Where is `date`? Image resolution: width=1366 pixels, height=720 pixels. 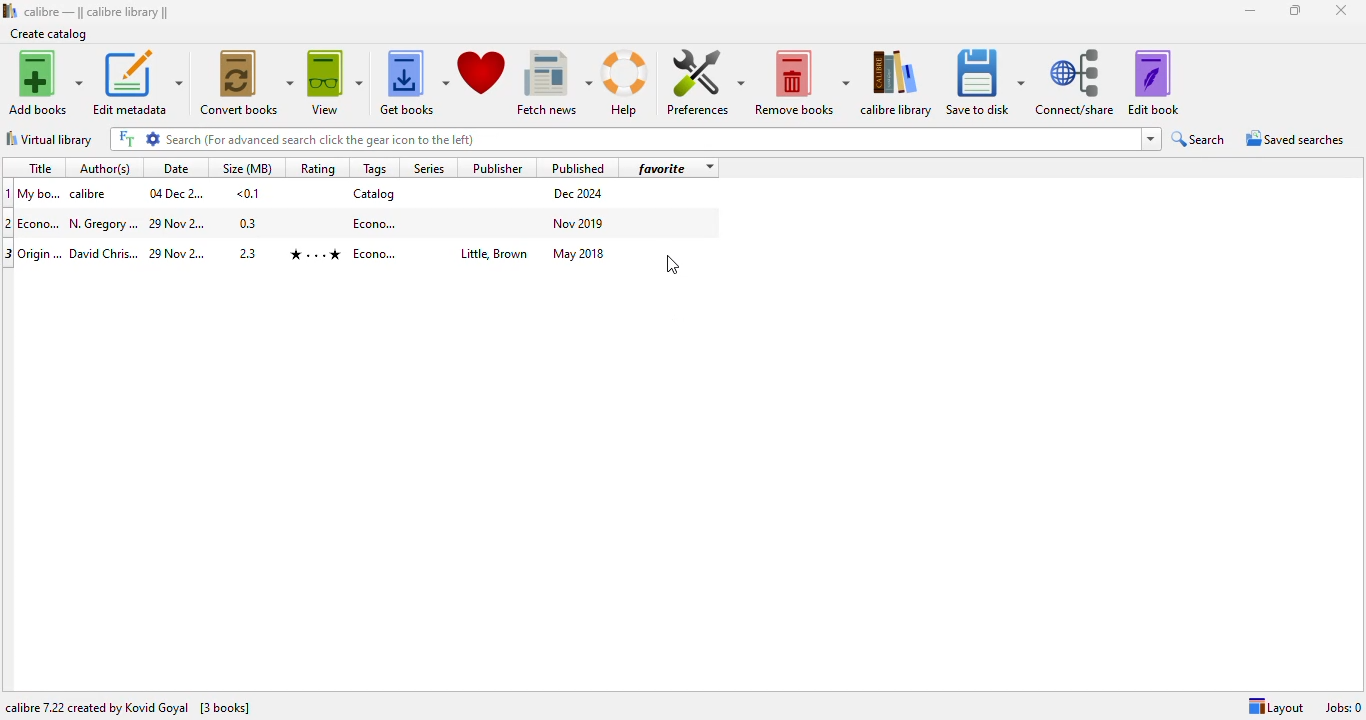 date is located at coordinates (176, 168).